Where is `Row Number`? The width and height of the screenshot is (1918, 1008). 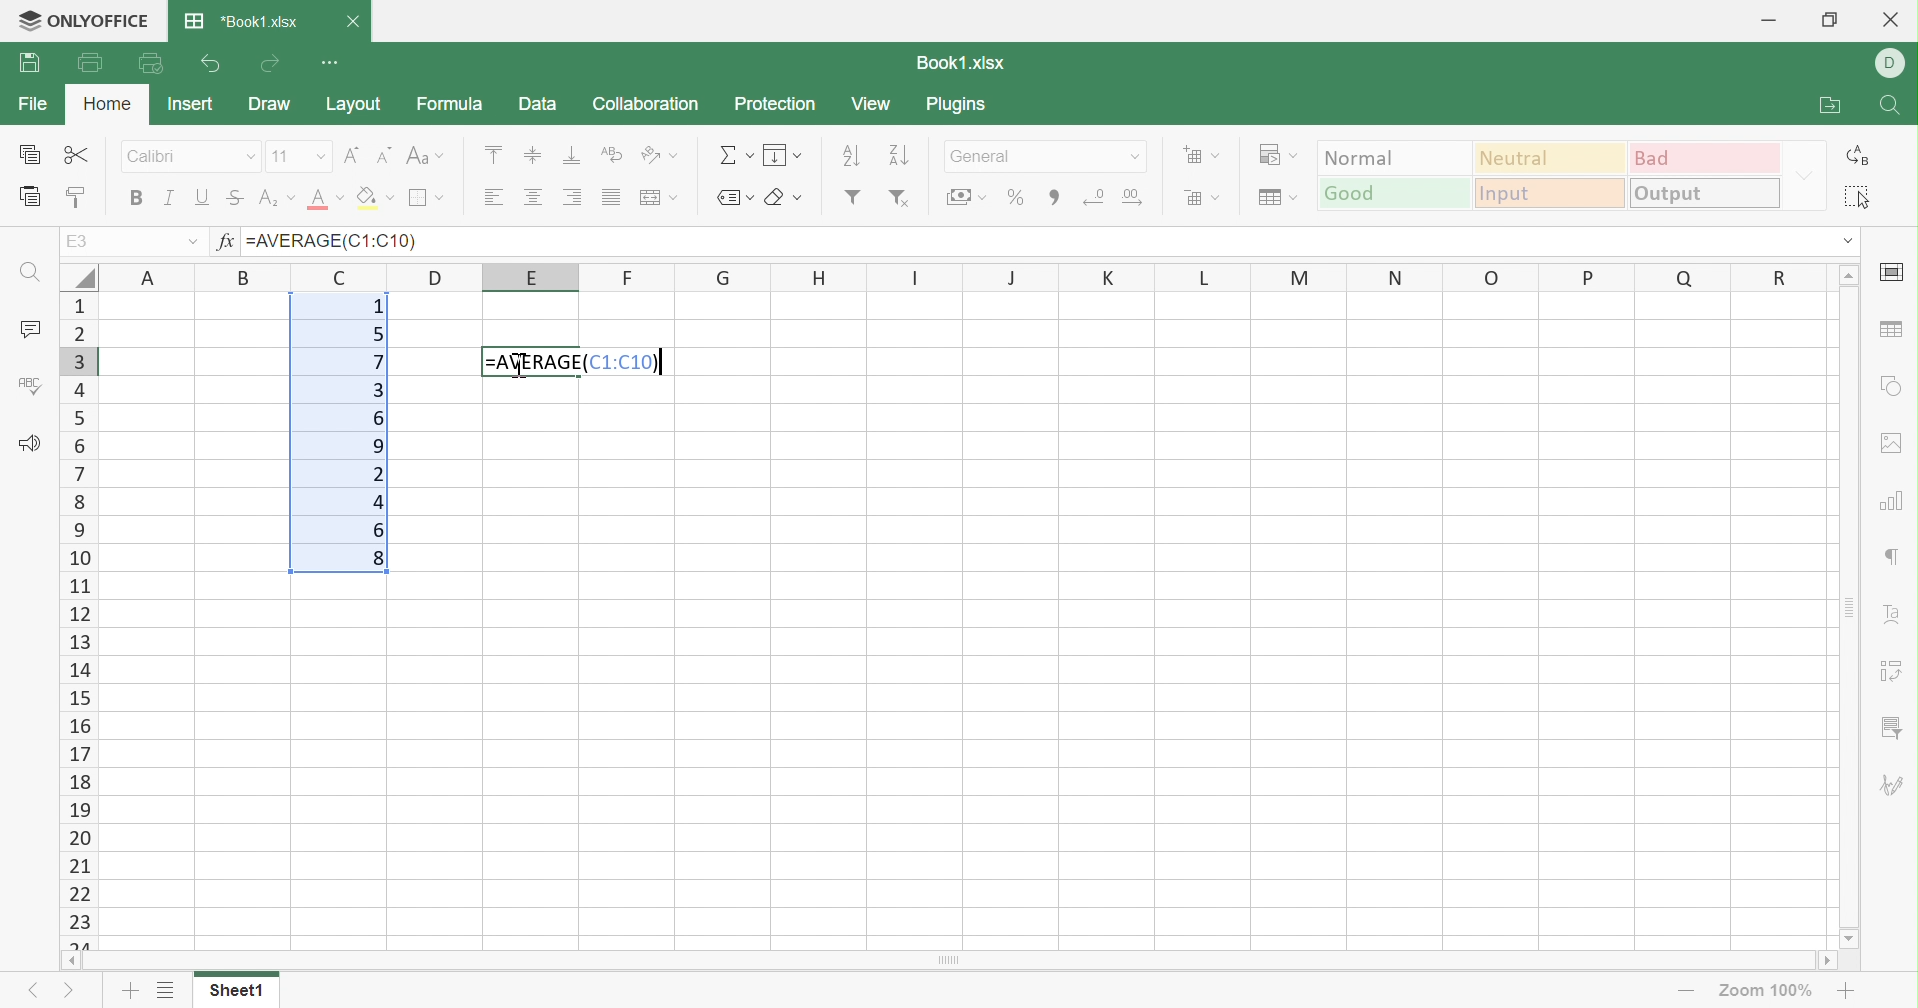
Row Number is located at coordinates (79, 619).